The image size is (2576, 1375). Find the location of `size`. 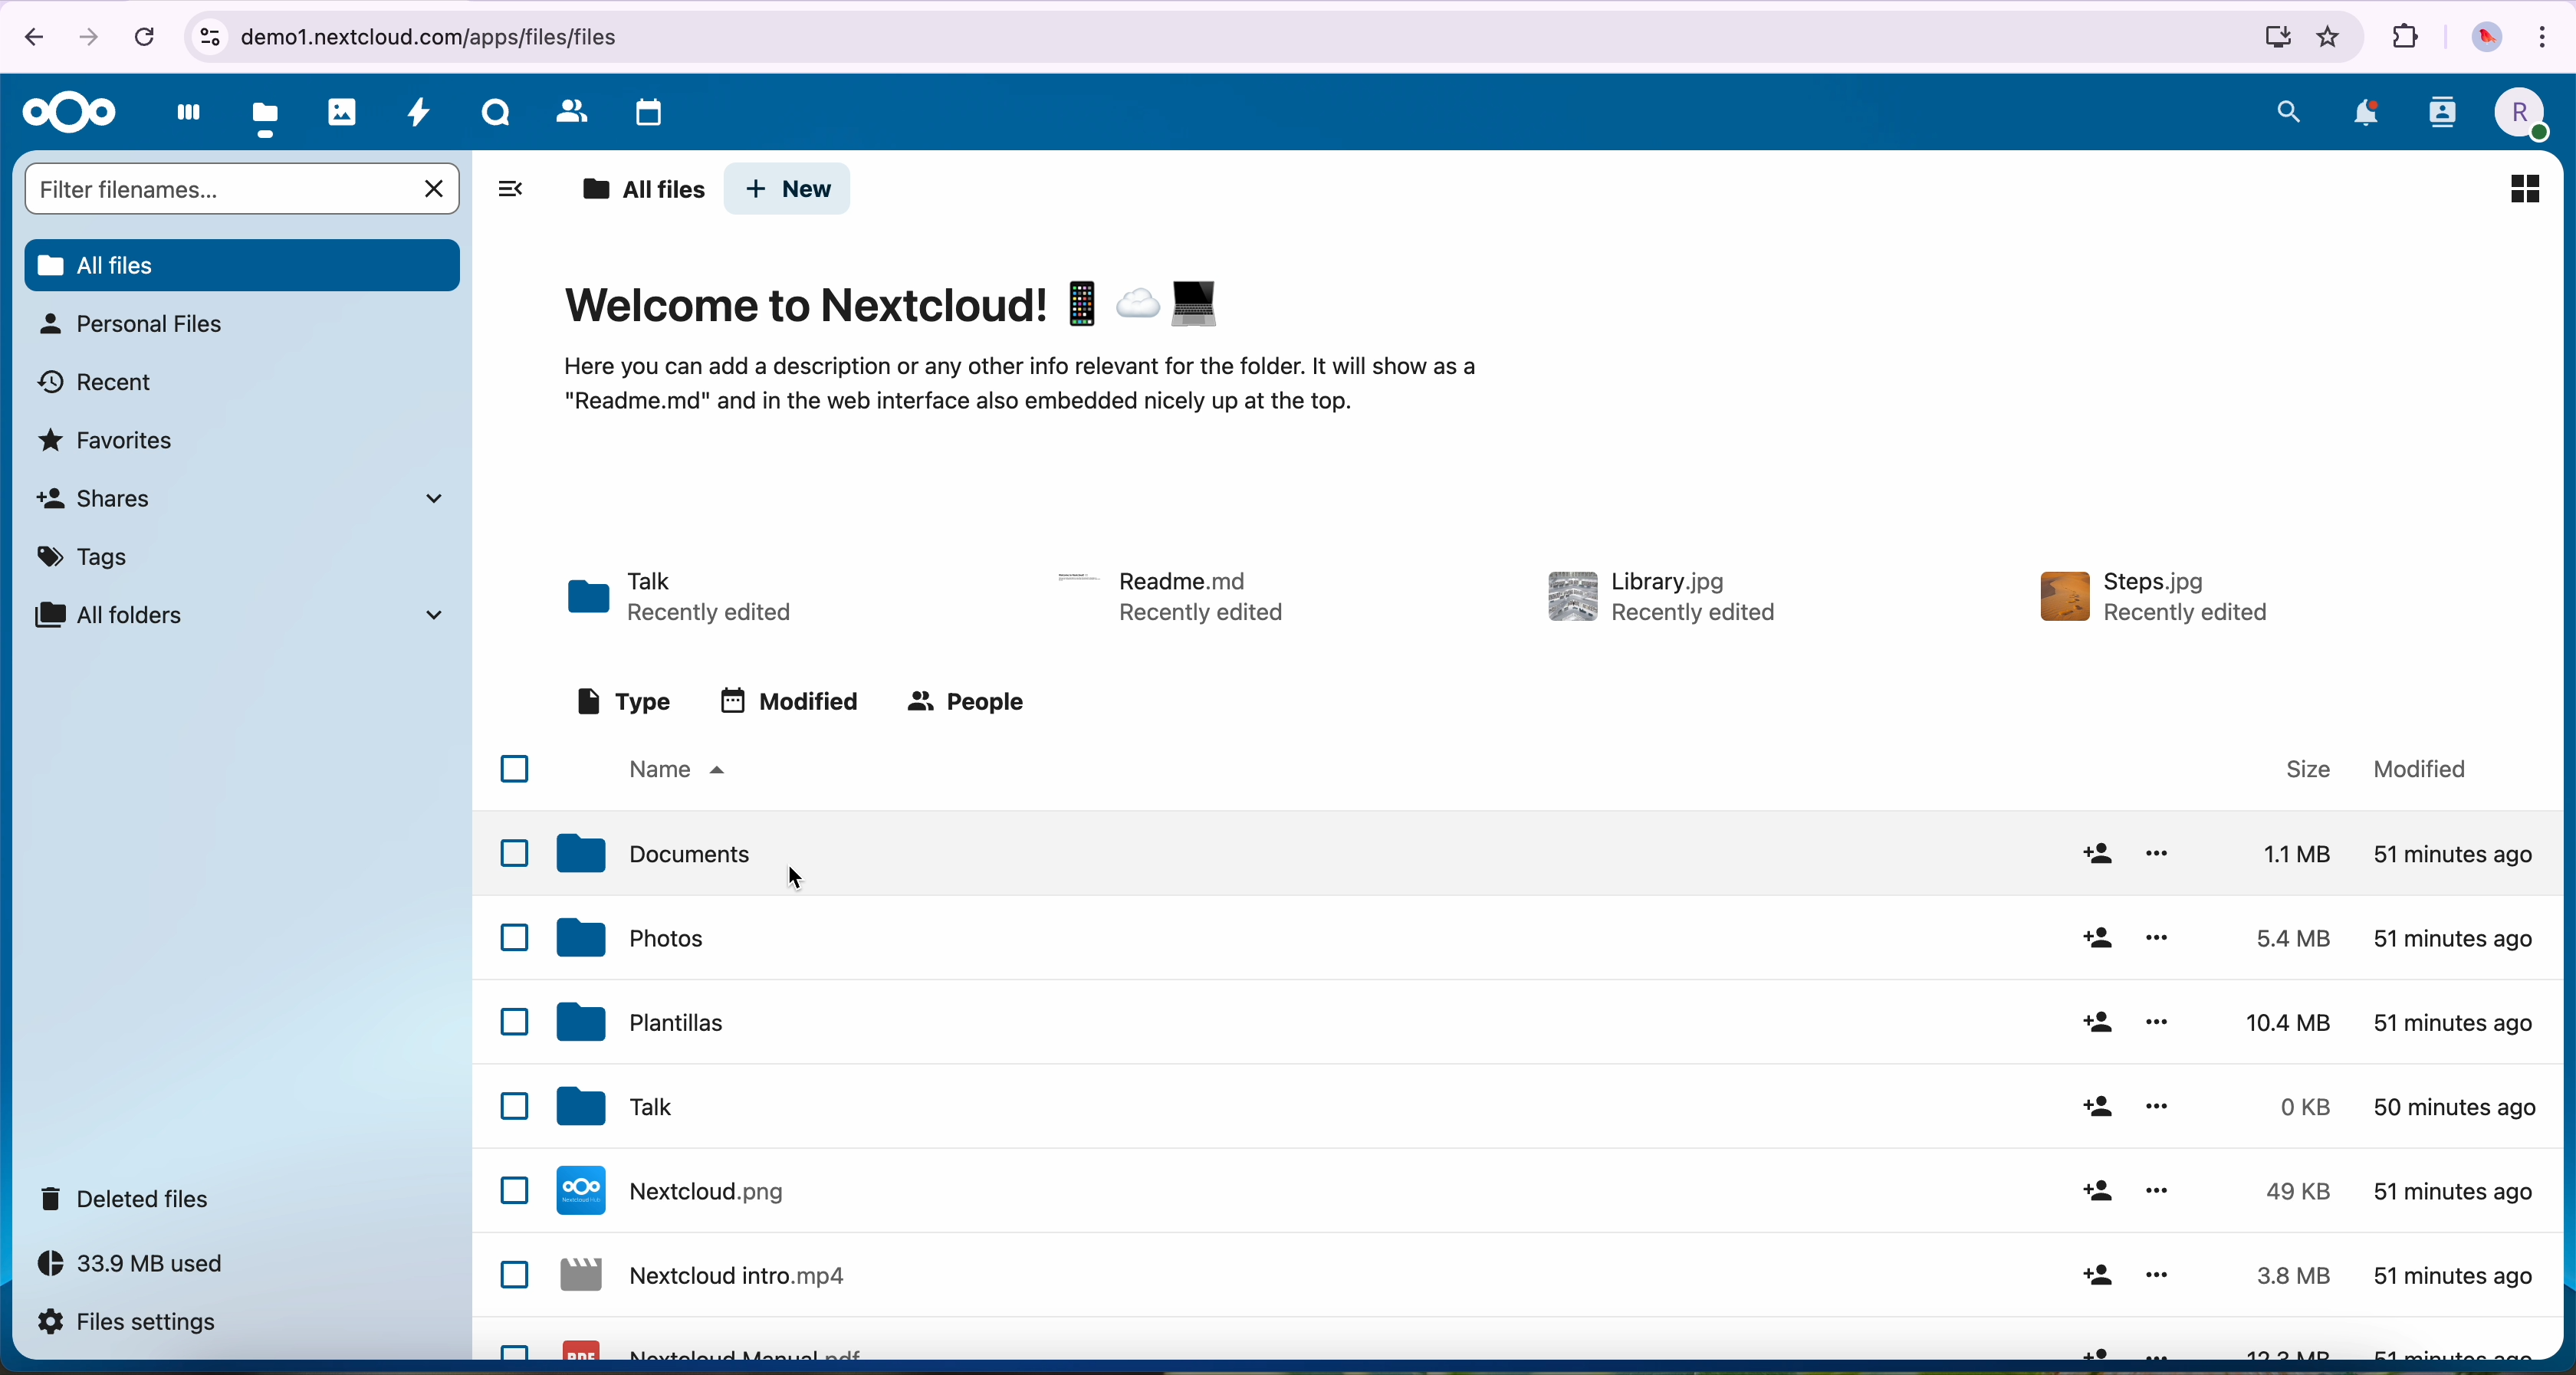

size is located at coordinates (2285, 1021).